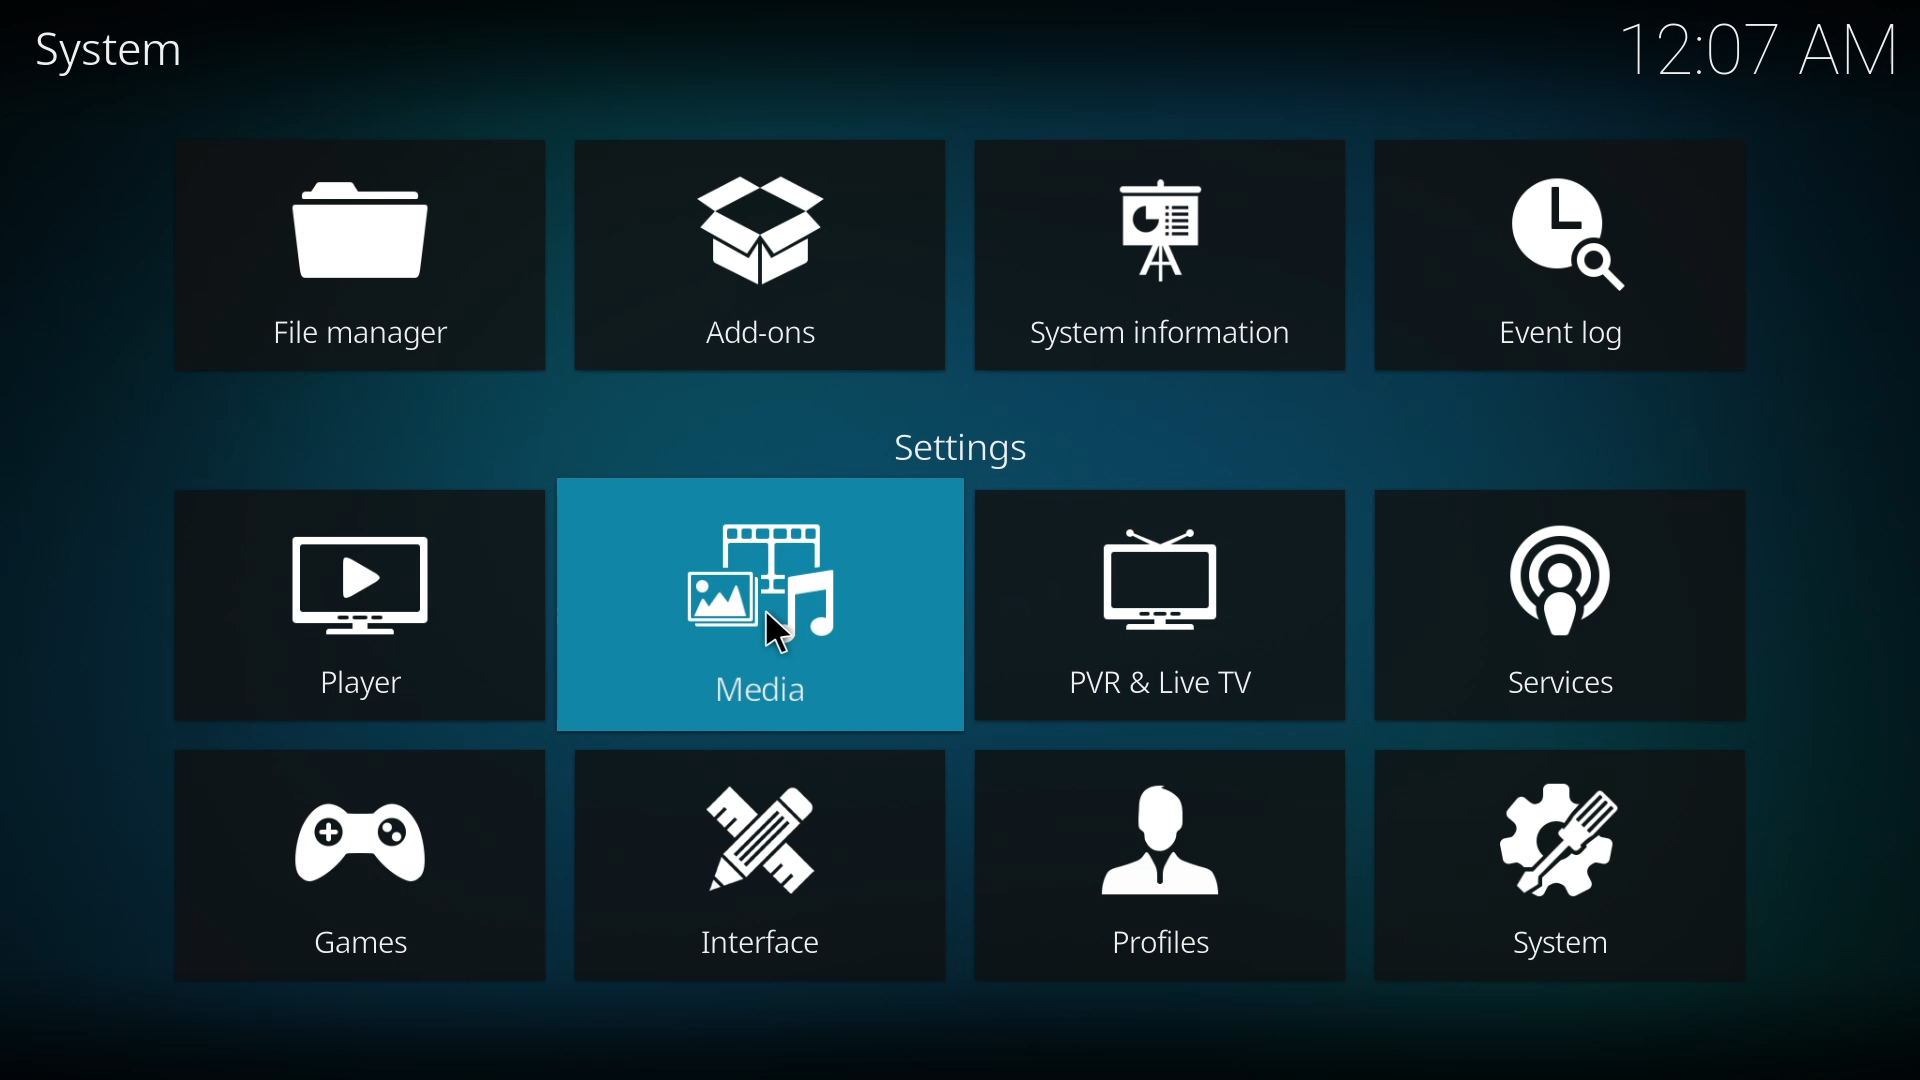  What do you see at coordinates (369, 866) in the screenshot?
I see `games` at bounding box center [369, 866].